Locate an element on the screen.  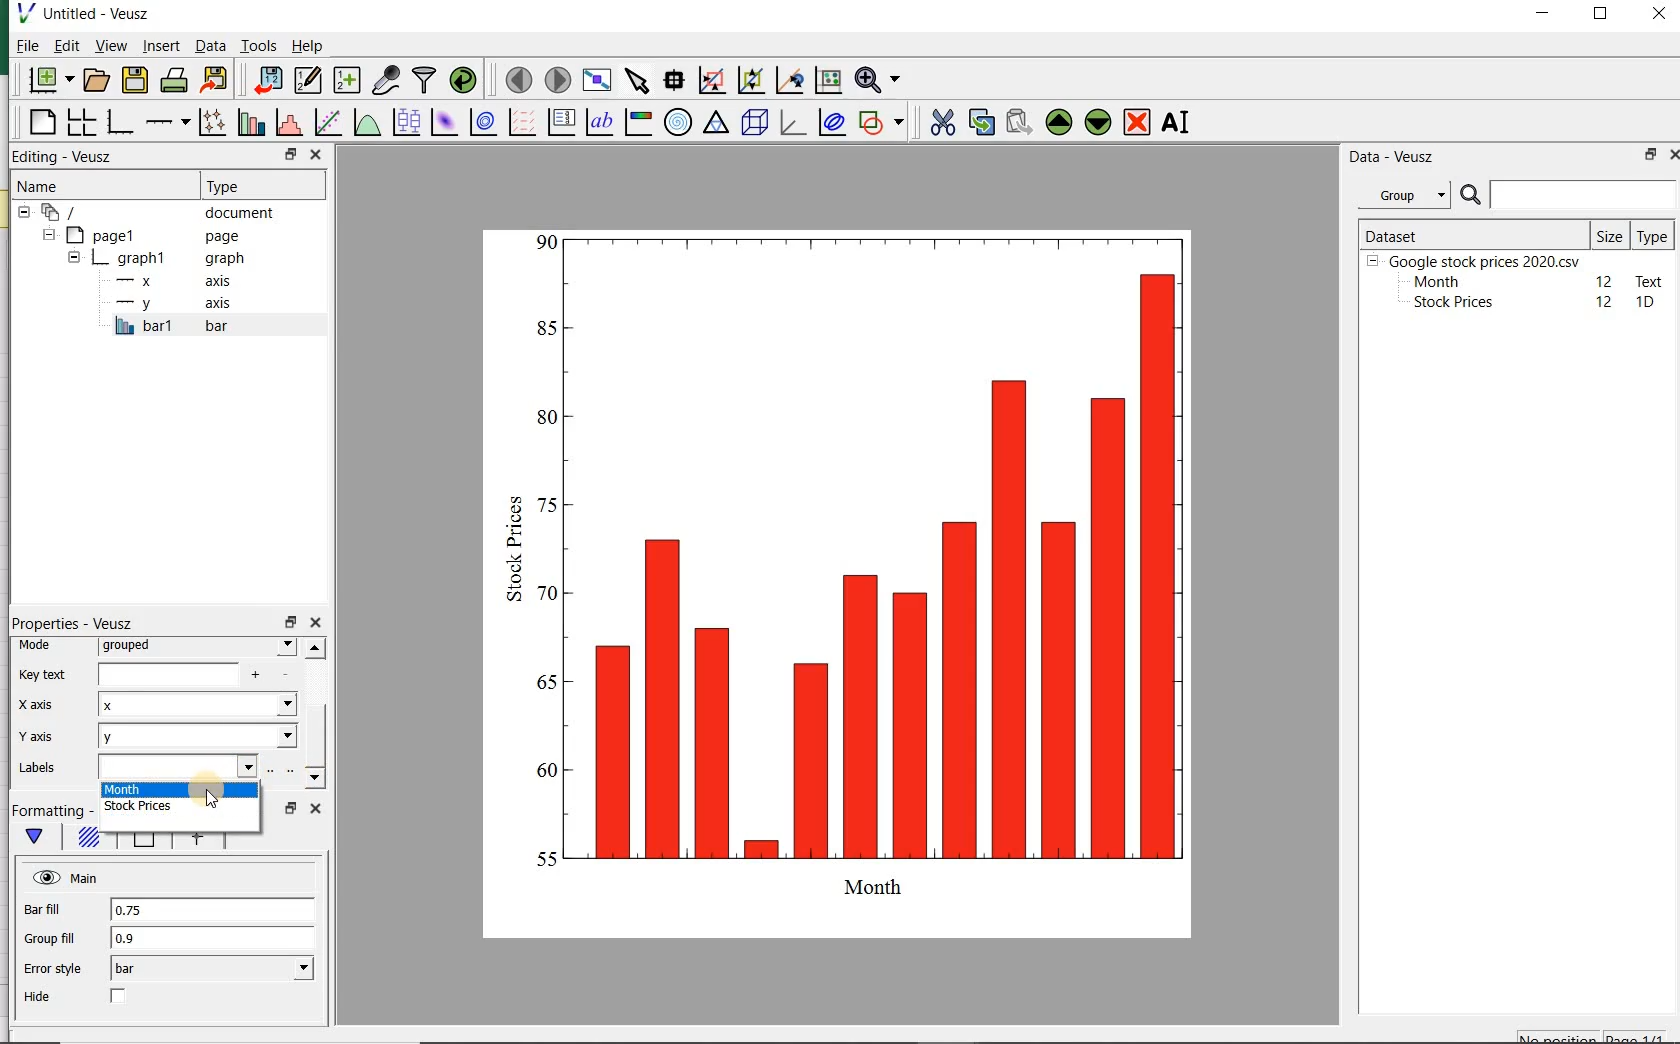
view plot full screen is located at coordinates (596, 81).